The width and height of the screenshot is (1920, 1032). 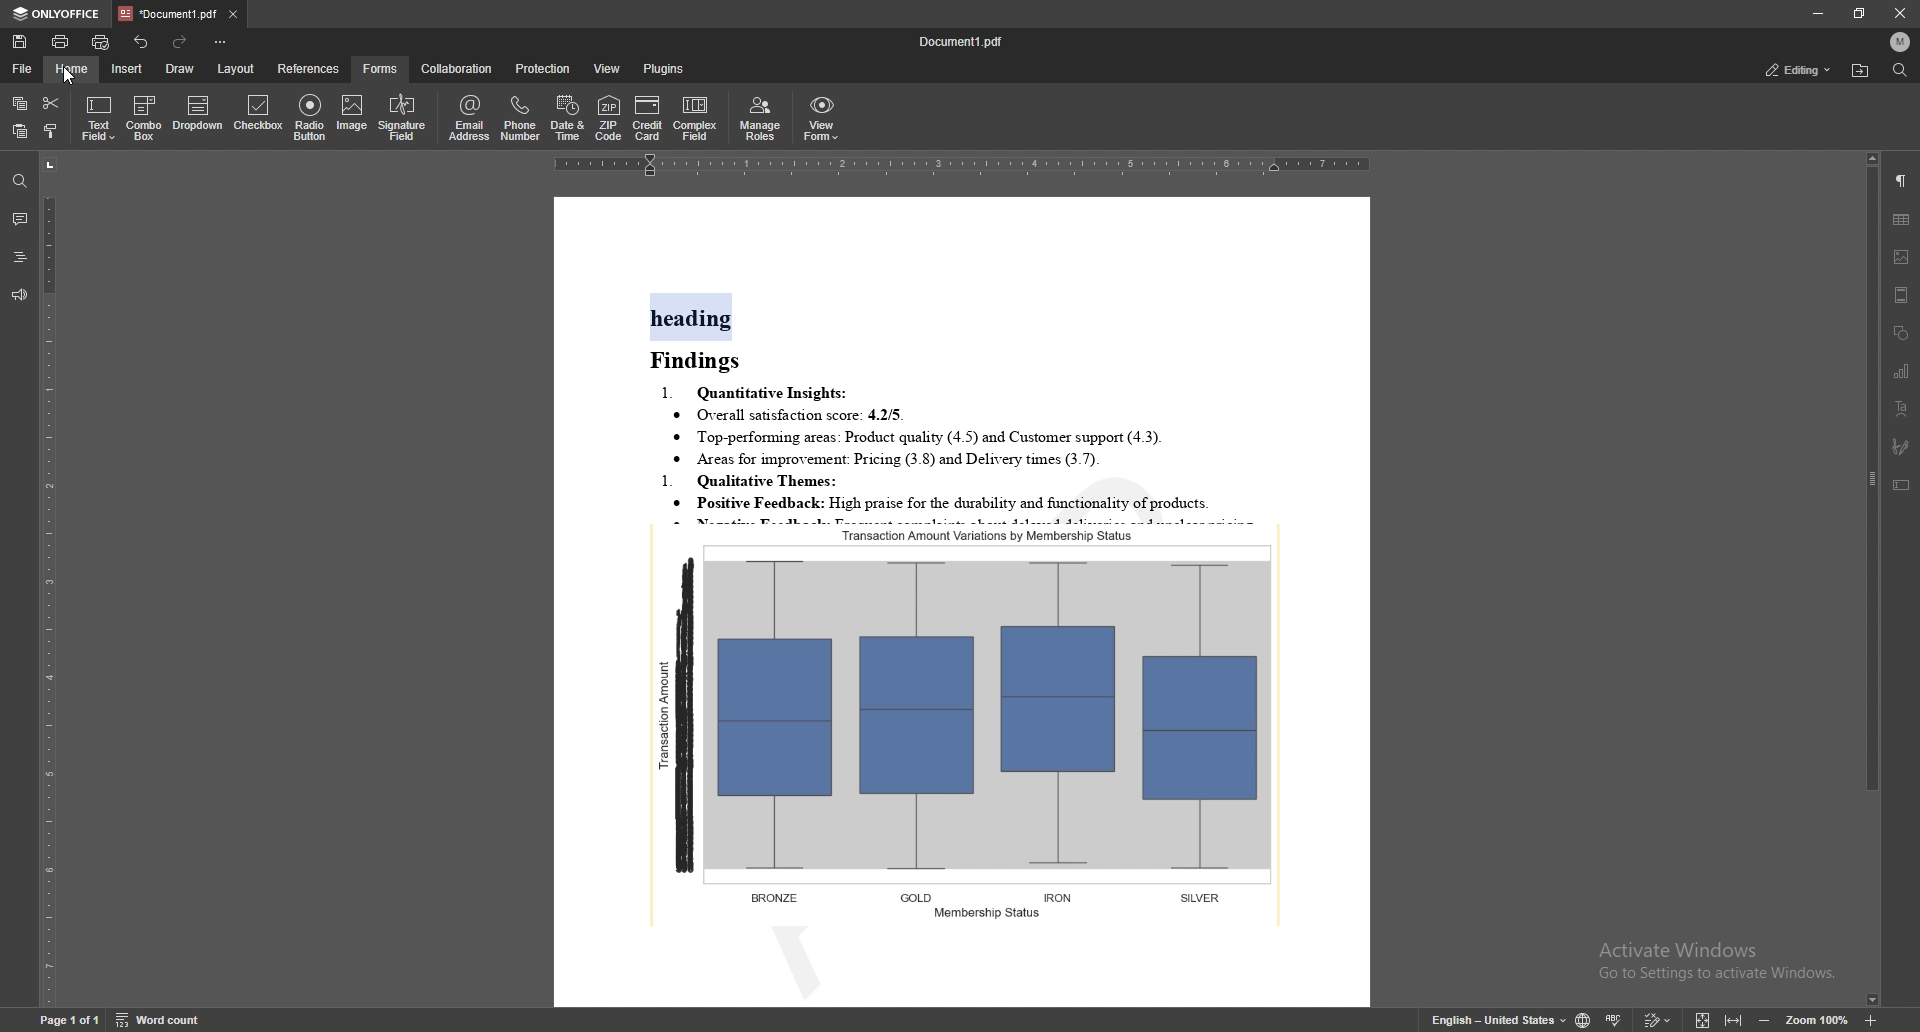 What do you see at coordinates (237, 69) in the screenshot?
I see `layout` at bounding box center [237, 69].